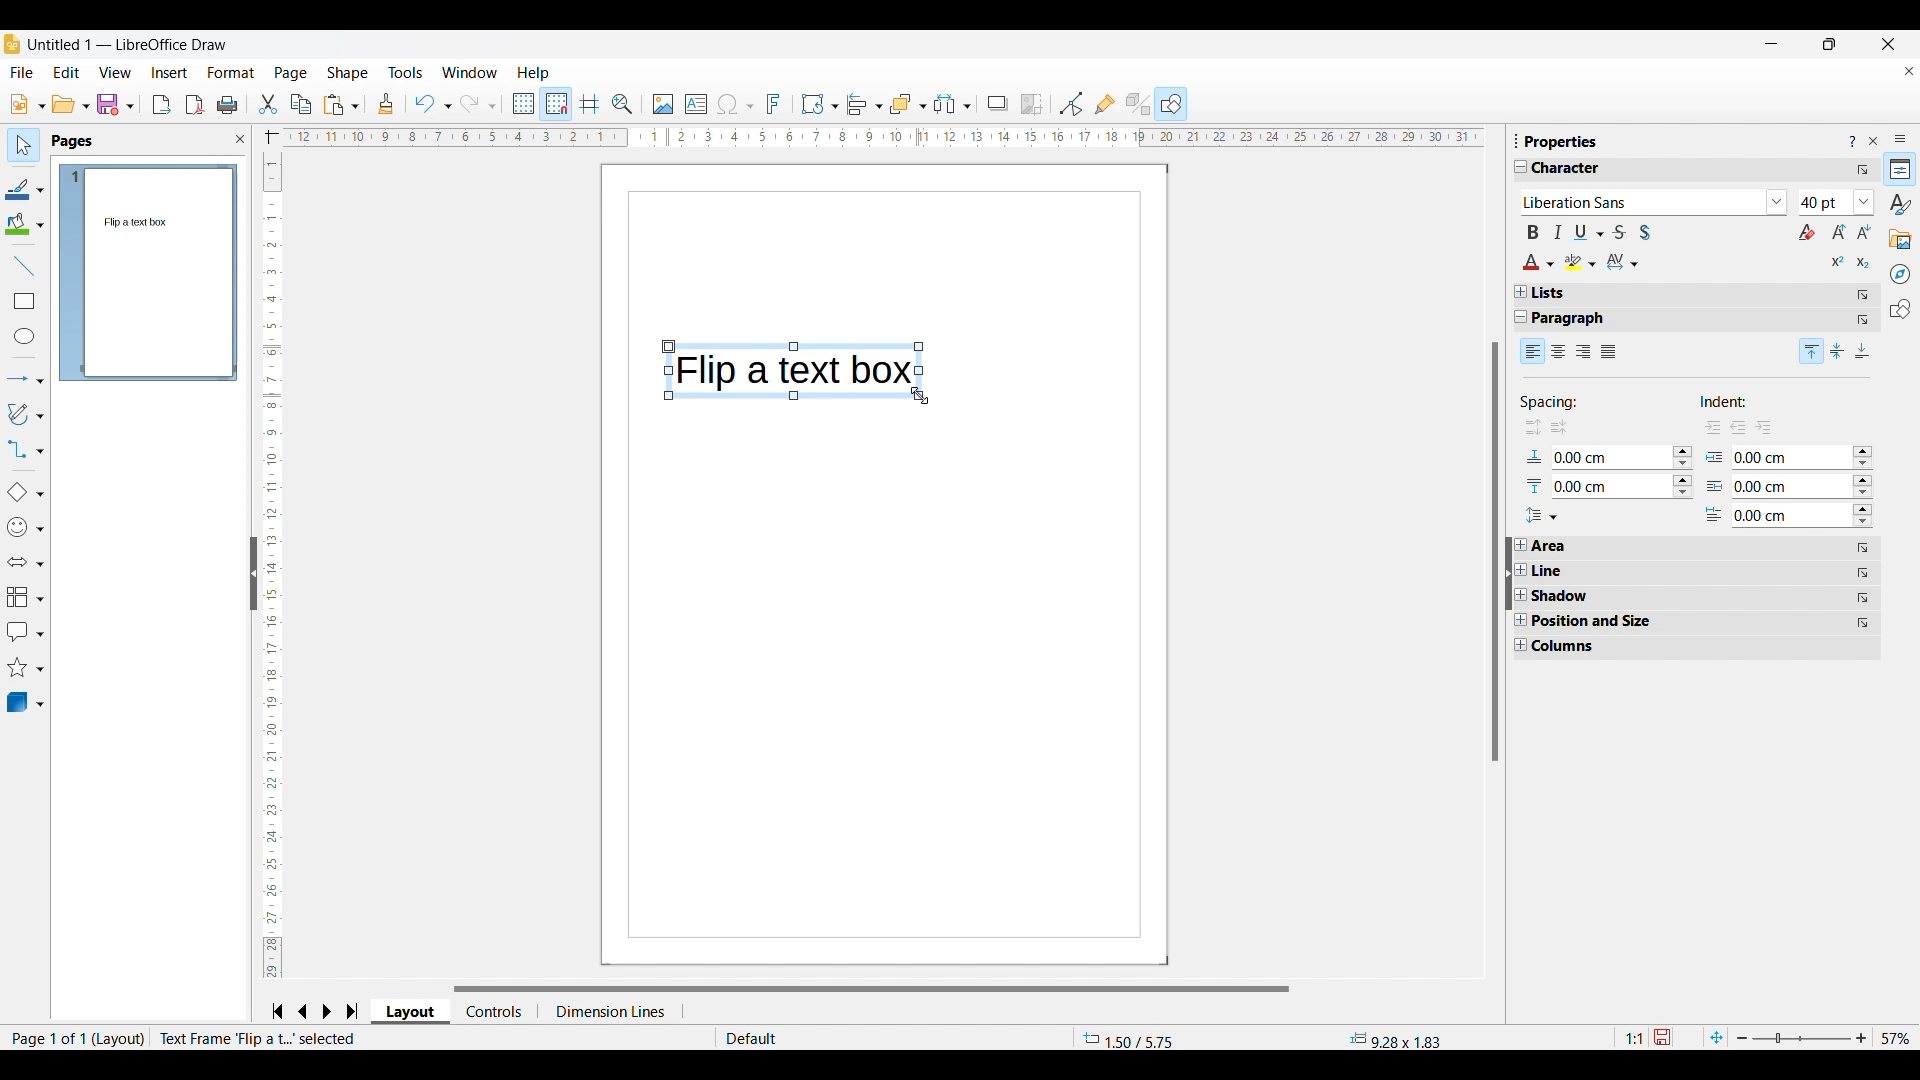 This screenshot has height=1080, width=1920. I want to click on Super script , so click(1839, 261).